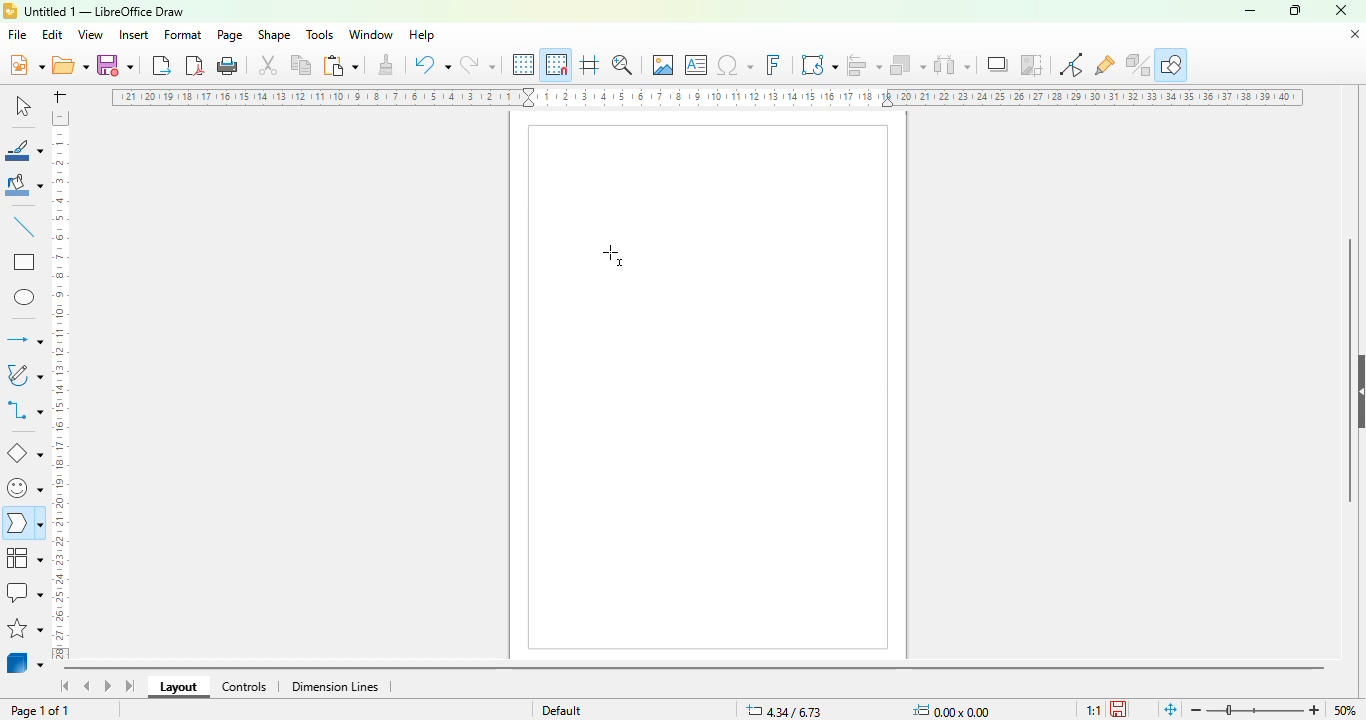  I want to click on dimension lines, so click(334, 687).